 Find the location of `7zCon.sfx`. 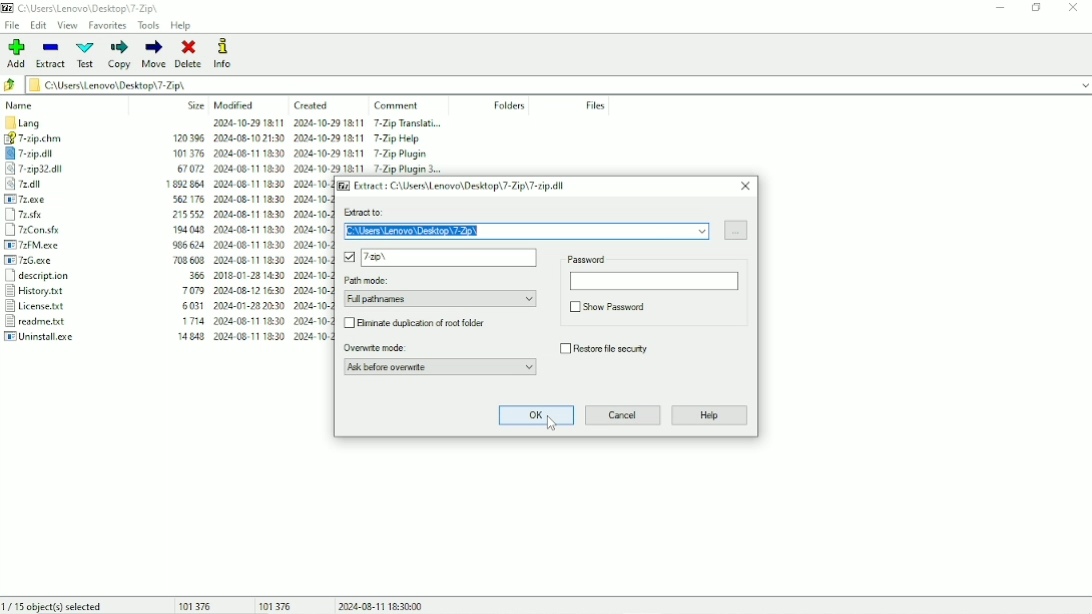

7zCon.sfx is located at coordinates (71, 231).